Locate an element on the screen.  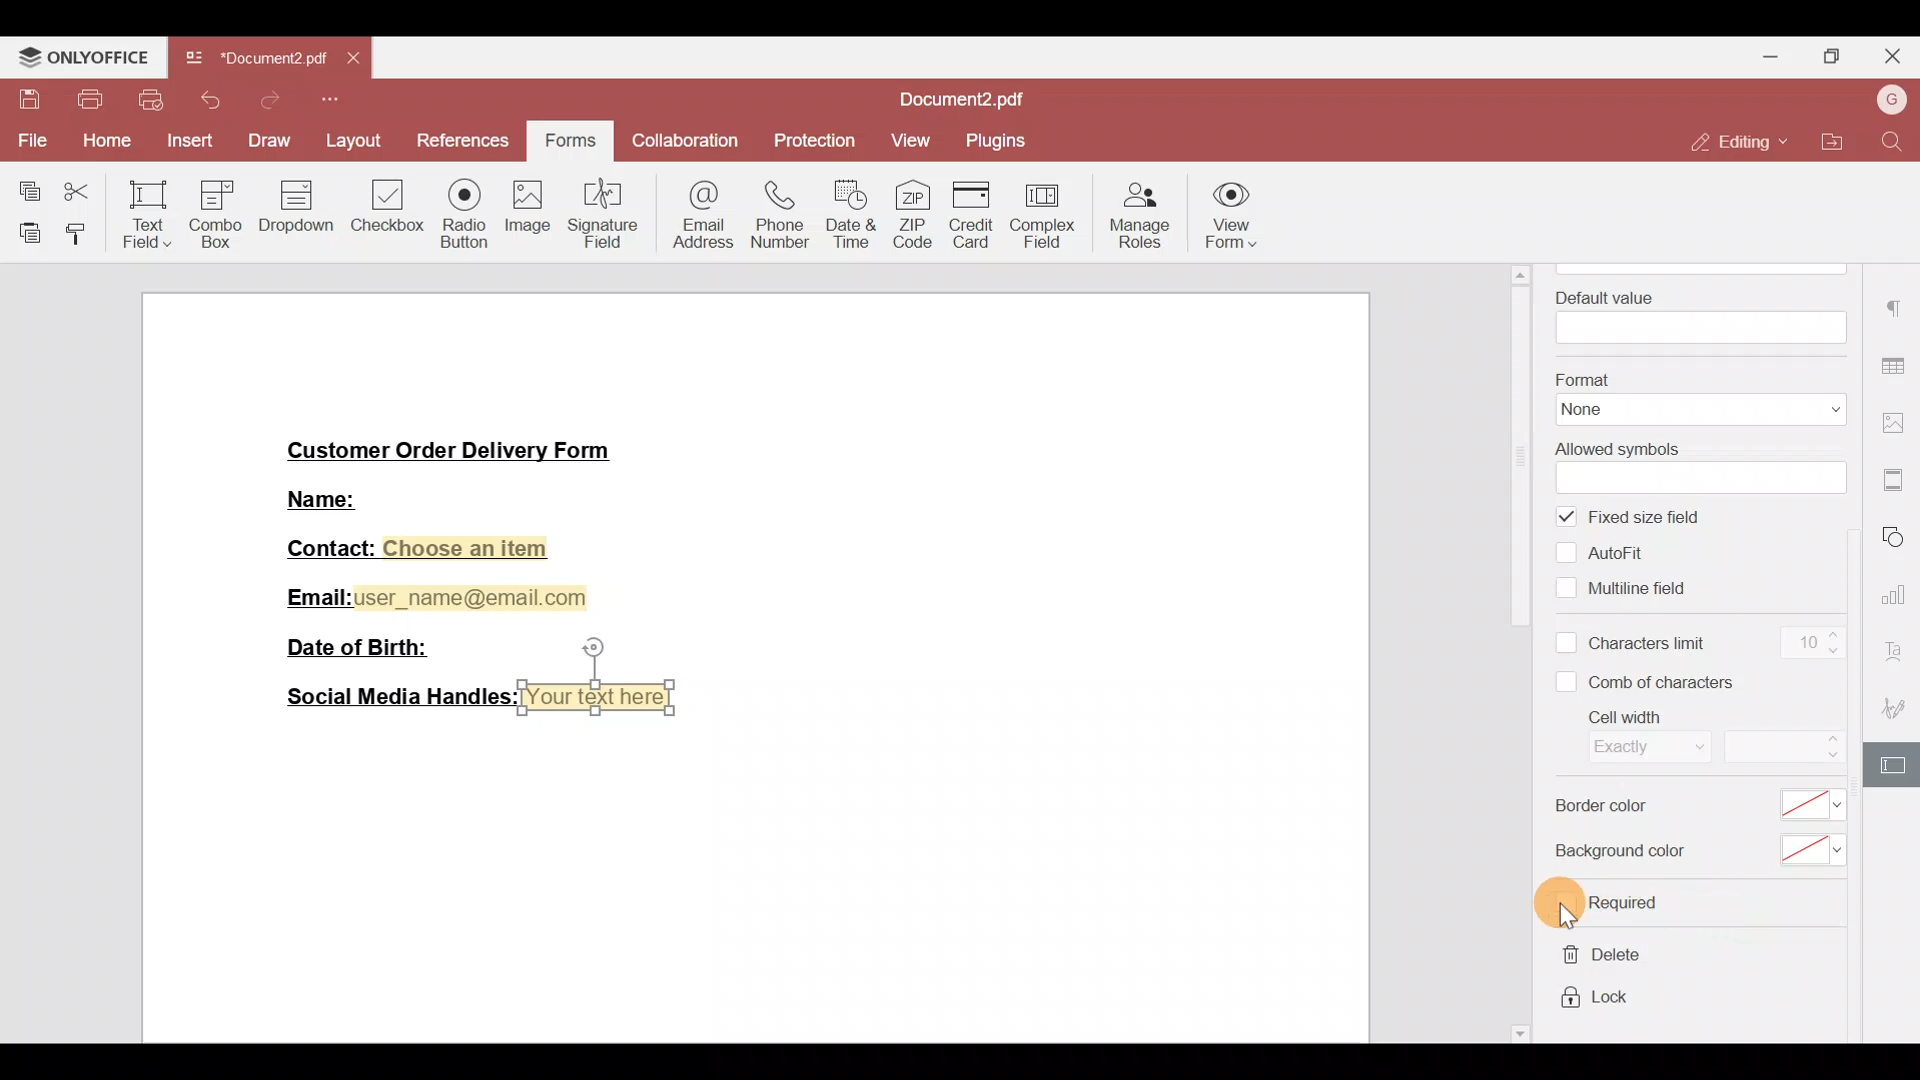
Maximize is located at coordinates (1839, 55).